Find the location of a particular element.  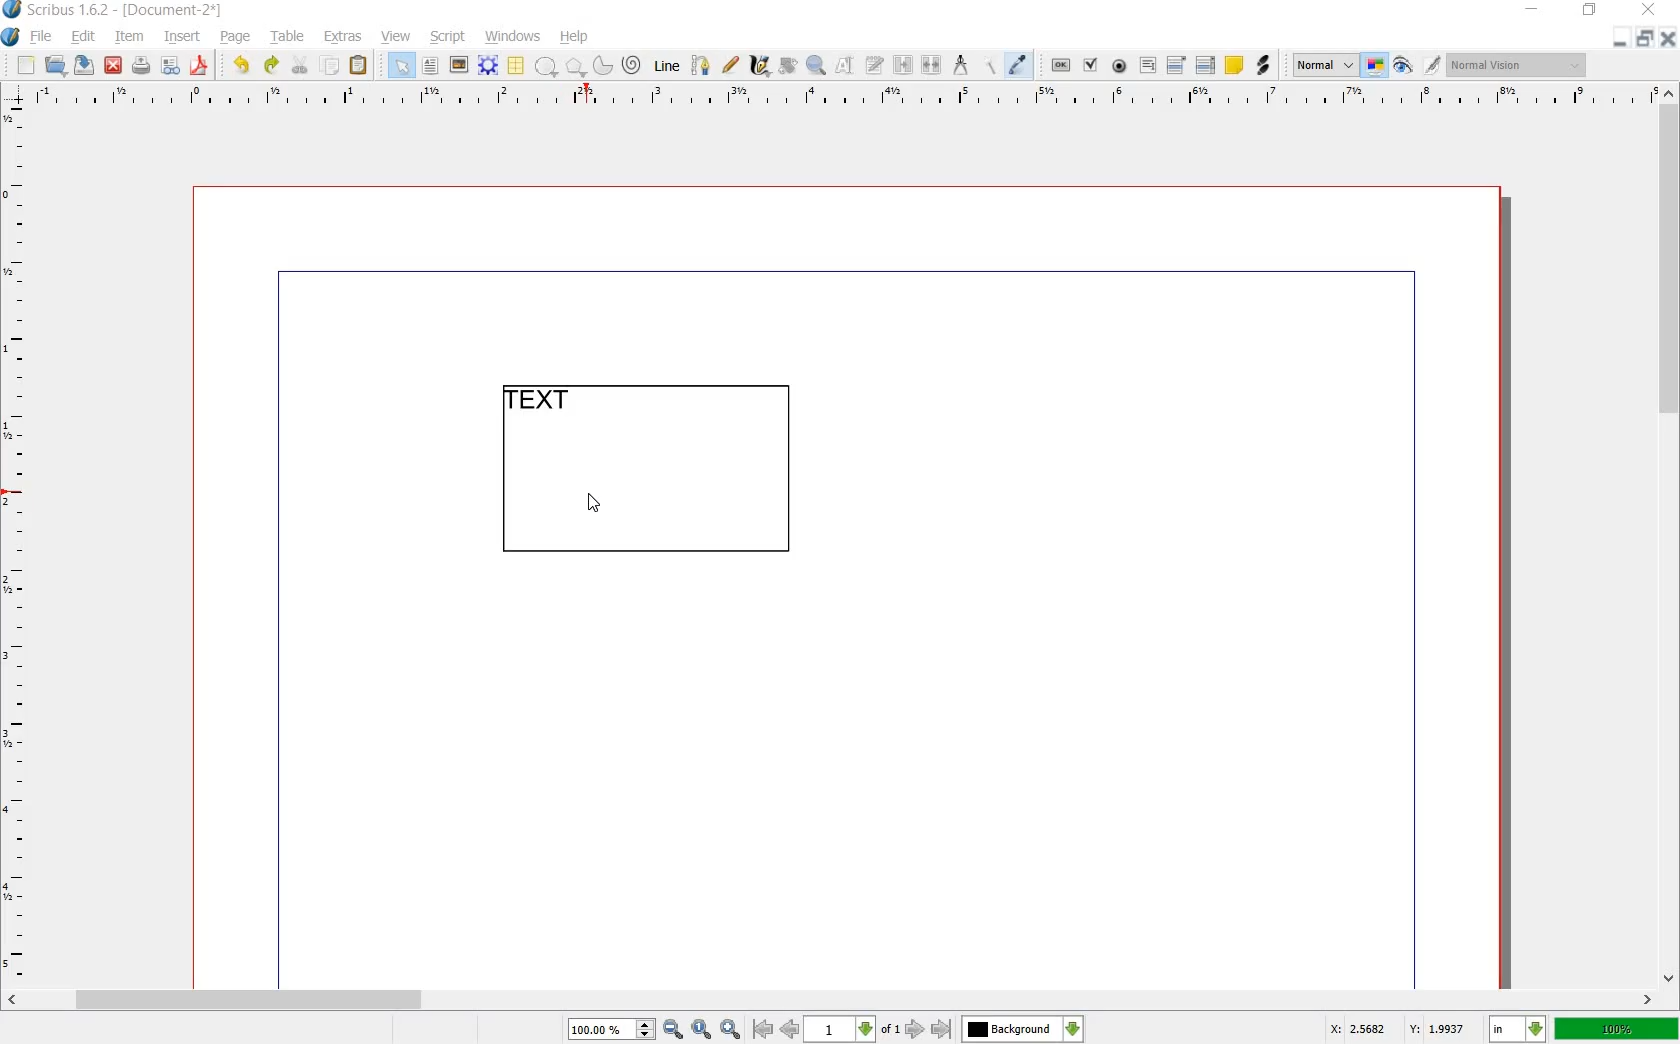

open is located at coordinates (58, 66).